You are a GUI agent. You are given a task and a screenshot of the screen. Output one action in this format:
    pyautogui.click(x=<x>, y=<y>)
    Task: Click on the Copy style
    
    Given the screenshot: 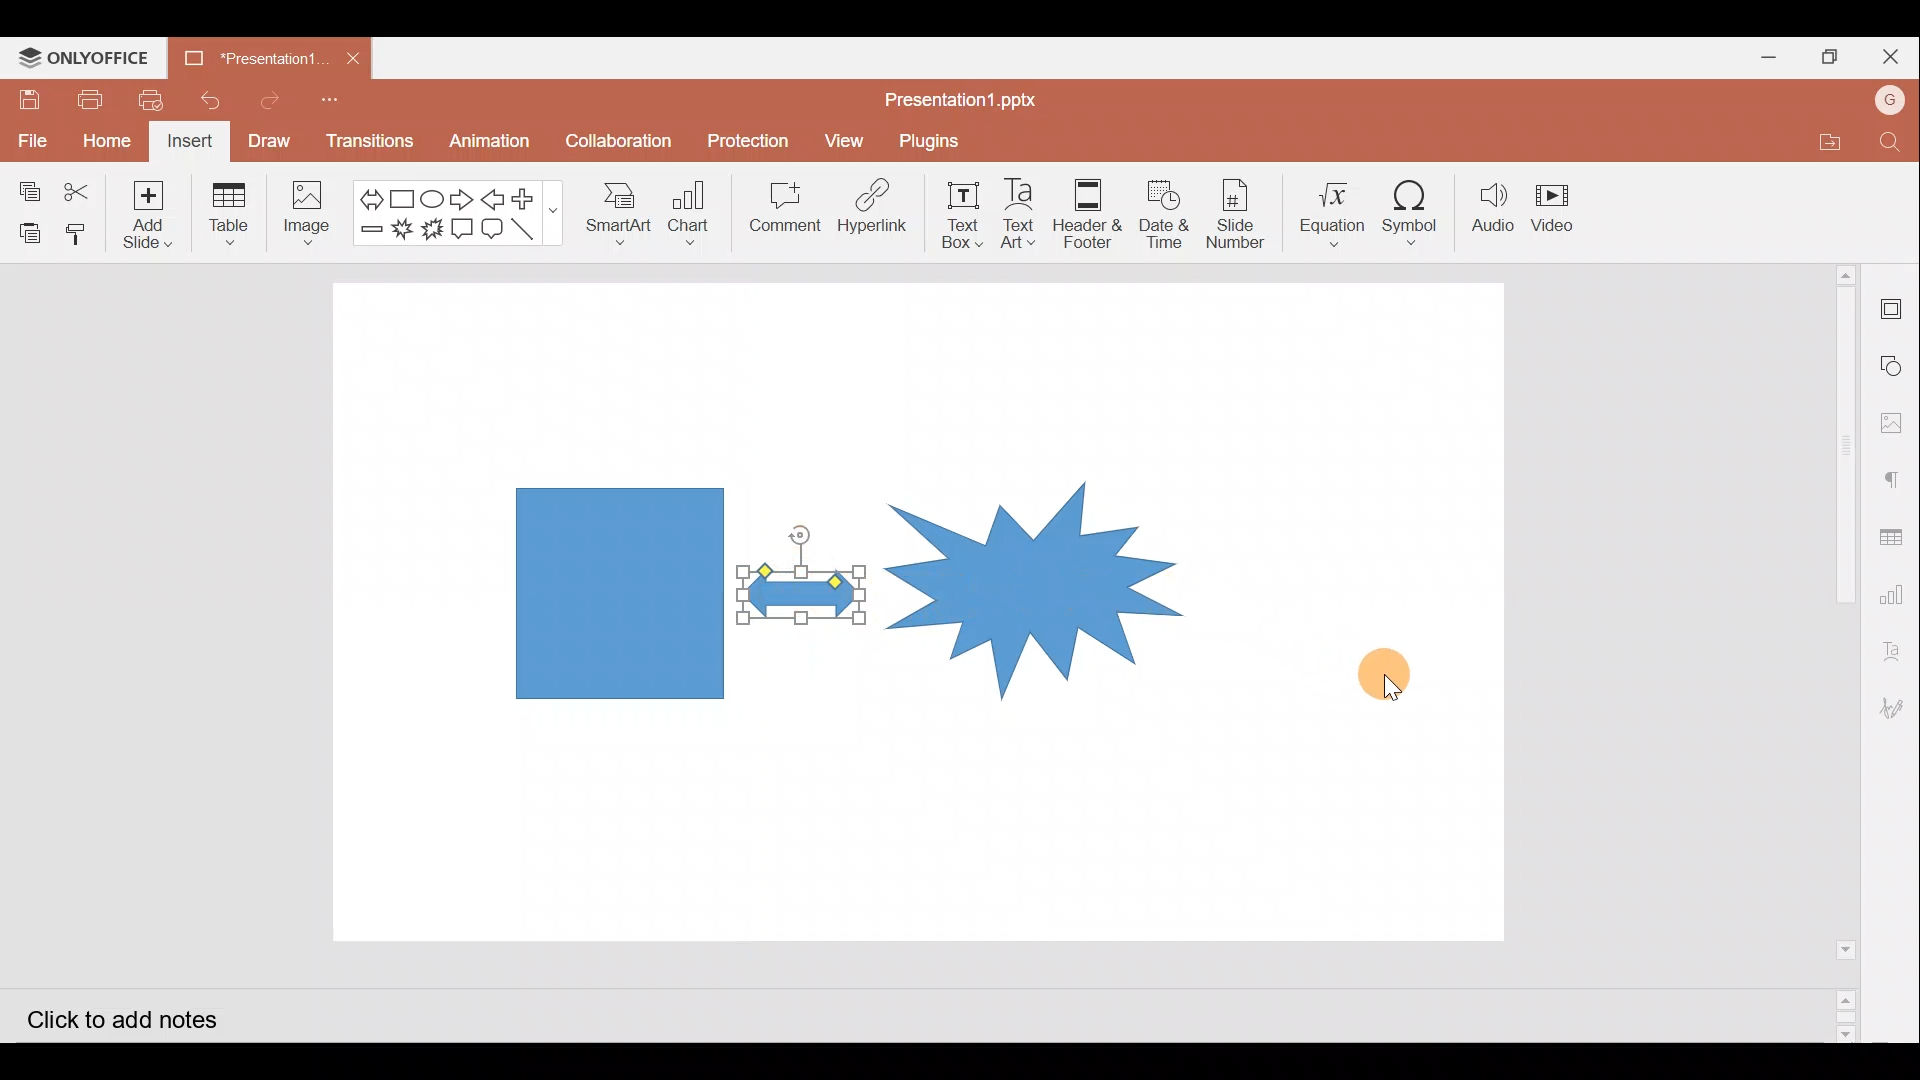 What is the action you would take?
    pyautogui.click(x=83, y=234)
    